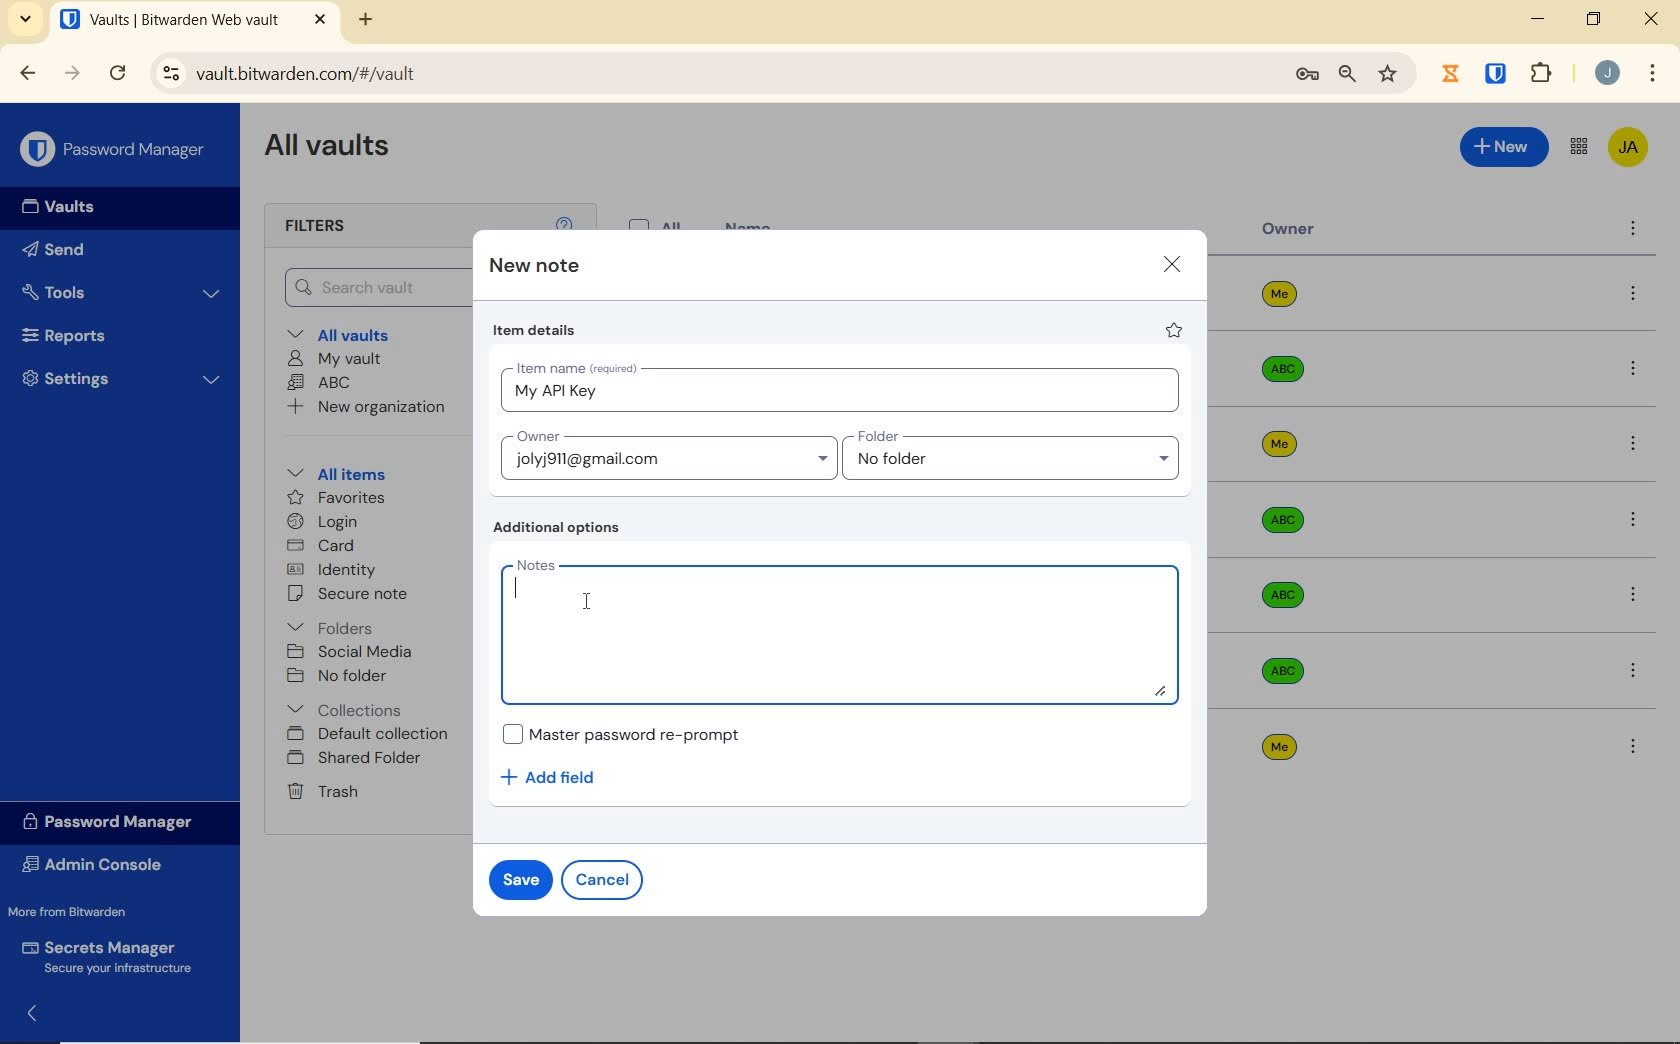  What do you see at coordinates (319, 227) in the screenshot?
I see `Filters` at bounding box center [319, 227].